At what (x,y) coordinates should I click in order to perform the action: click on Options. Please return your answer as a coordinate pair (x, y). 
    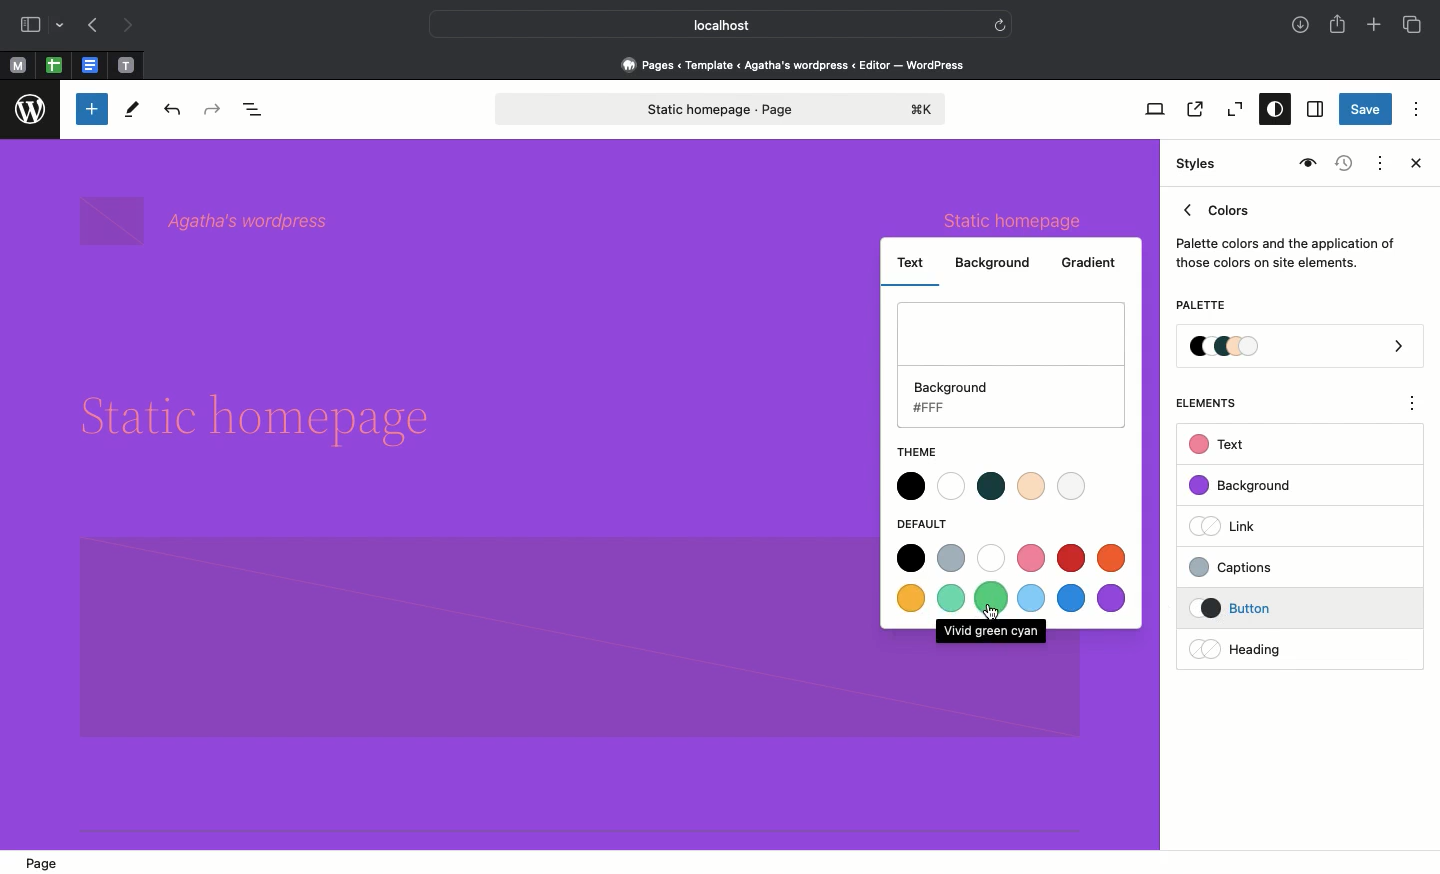
    Looking at the image, I should click on (1416, 108).